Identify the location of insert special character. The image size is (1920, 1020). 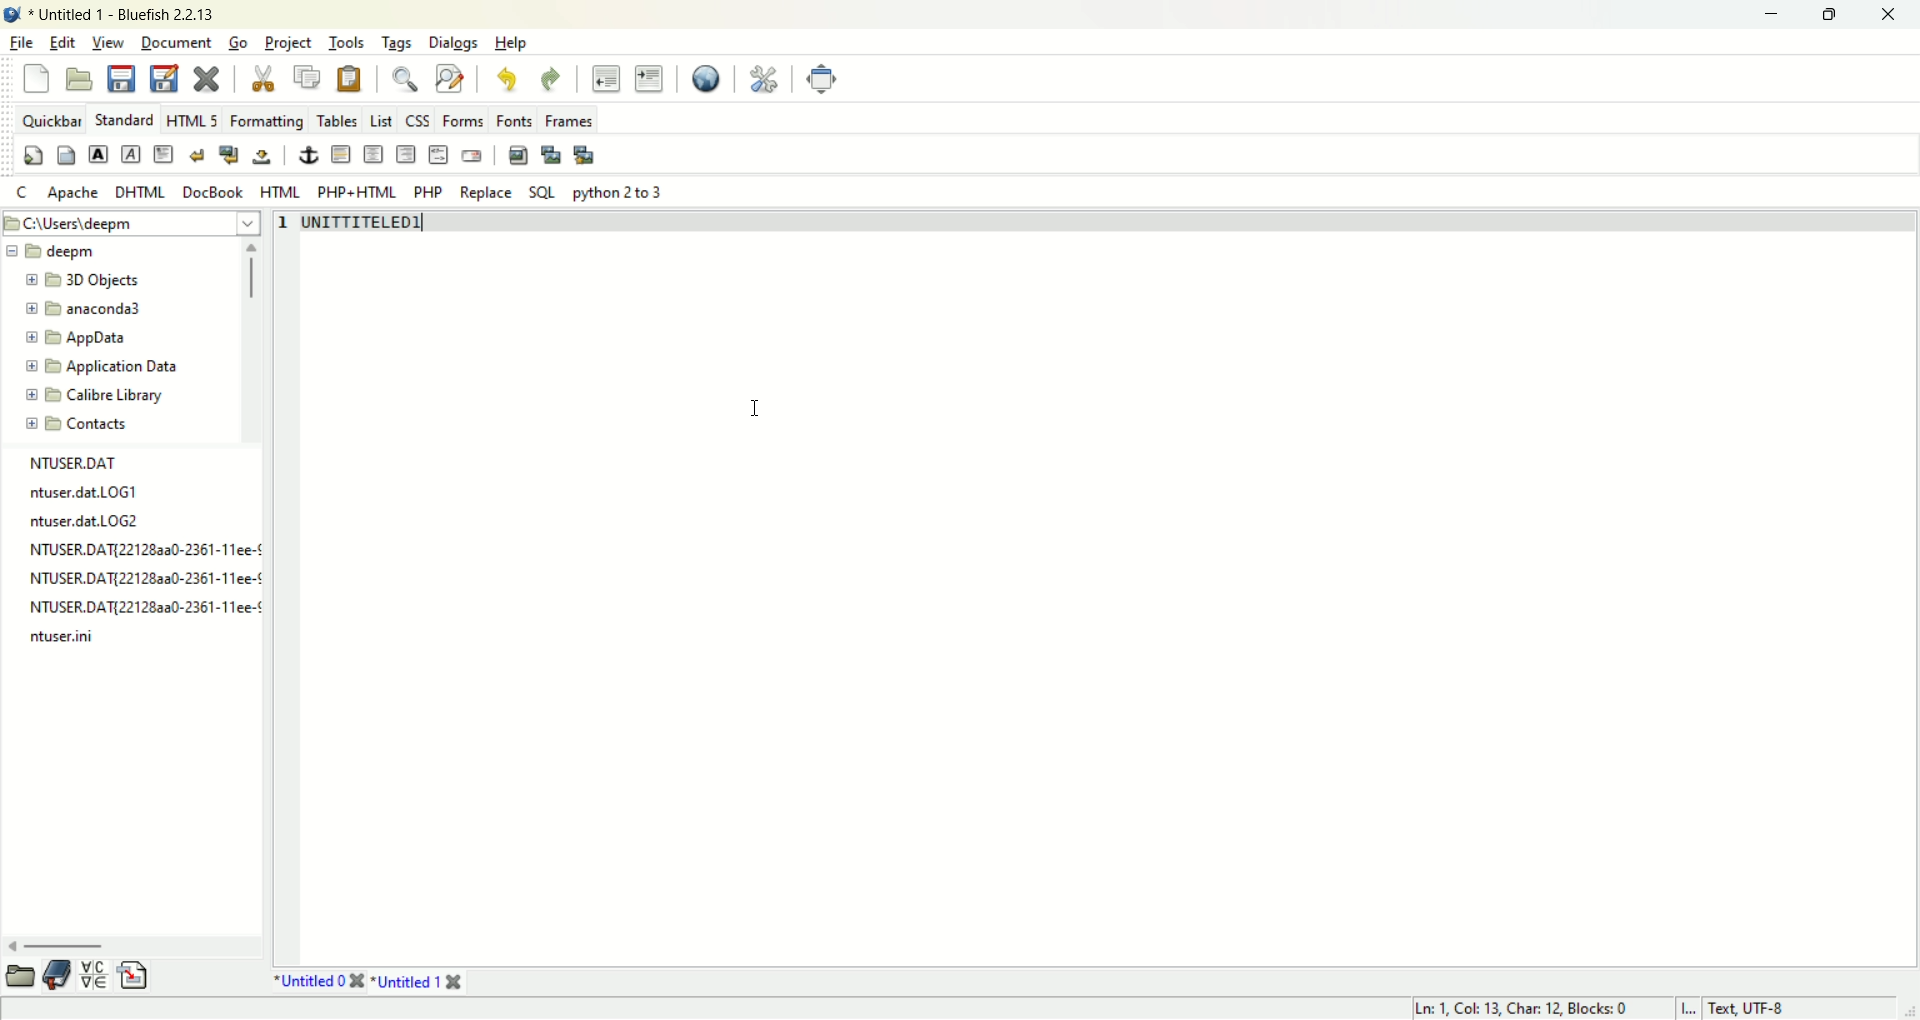
(94, 976).